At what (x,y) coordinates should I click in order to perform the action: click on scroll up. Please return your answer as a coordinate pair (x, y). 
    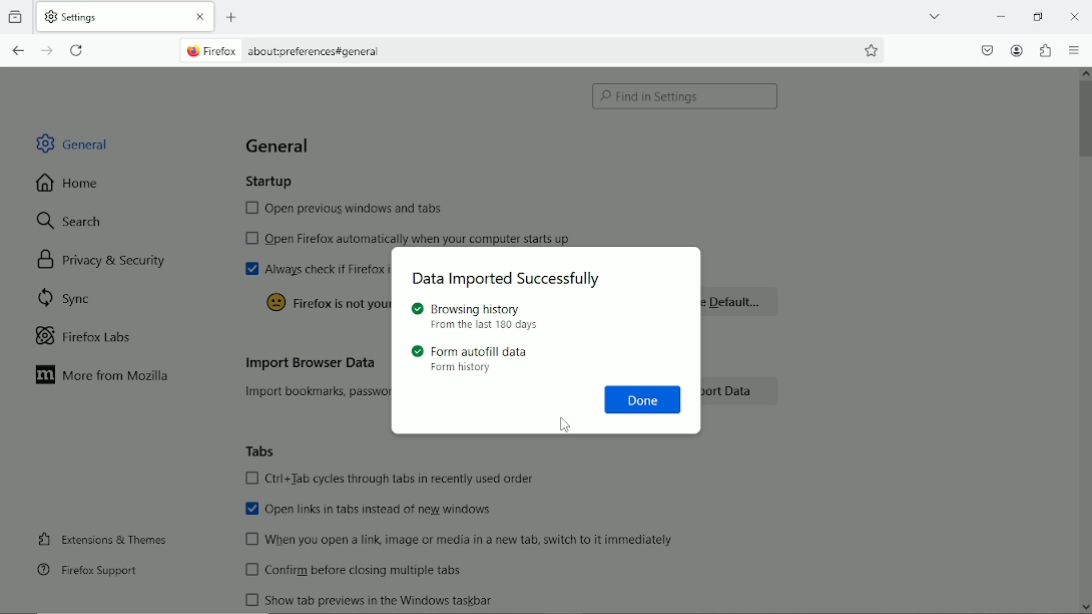
    Looking at the image, I should click on (1084, 72).